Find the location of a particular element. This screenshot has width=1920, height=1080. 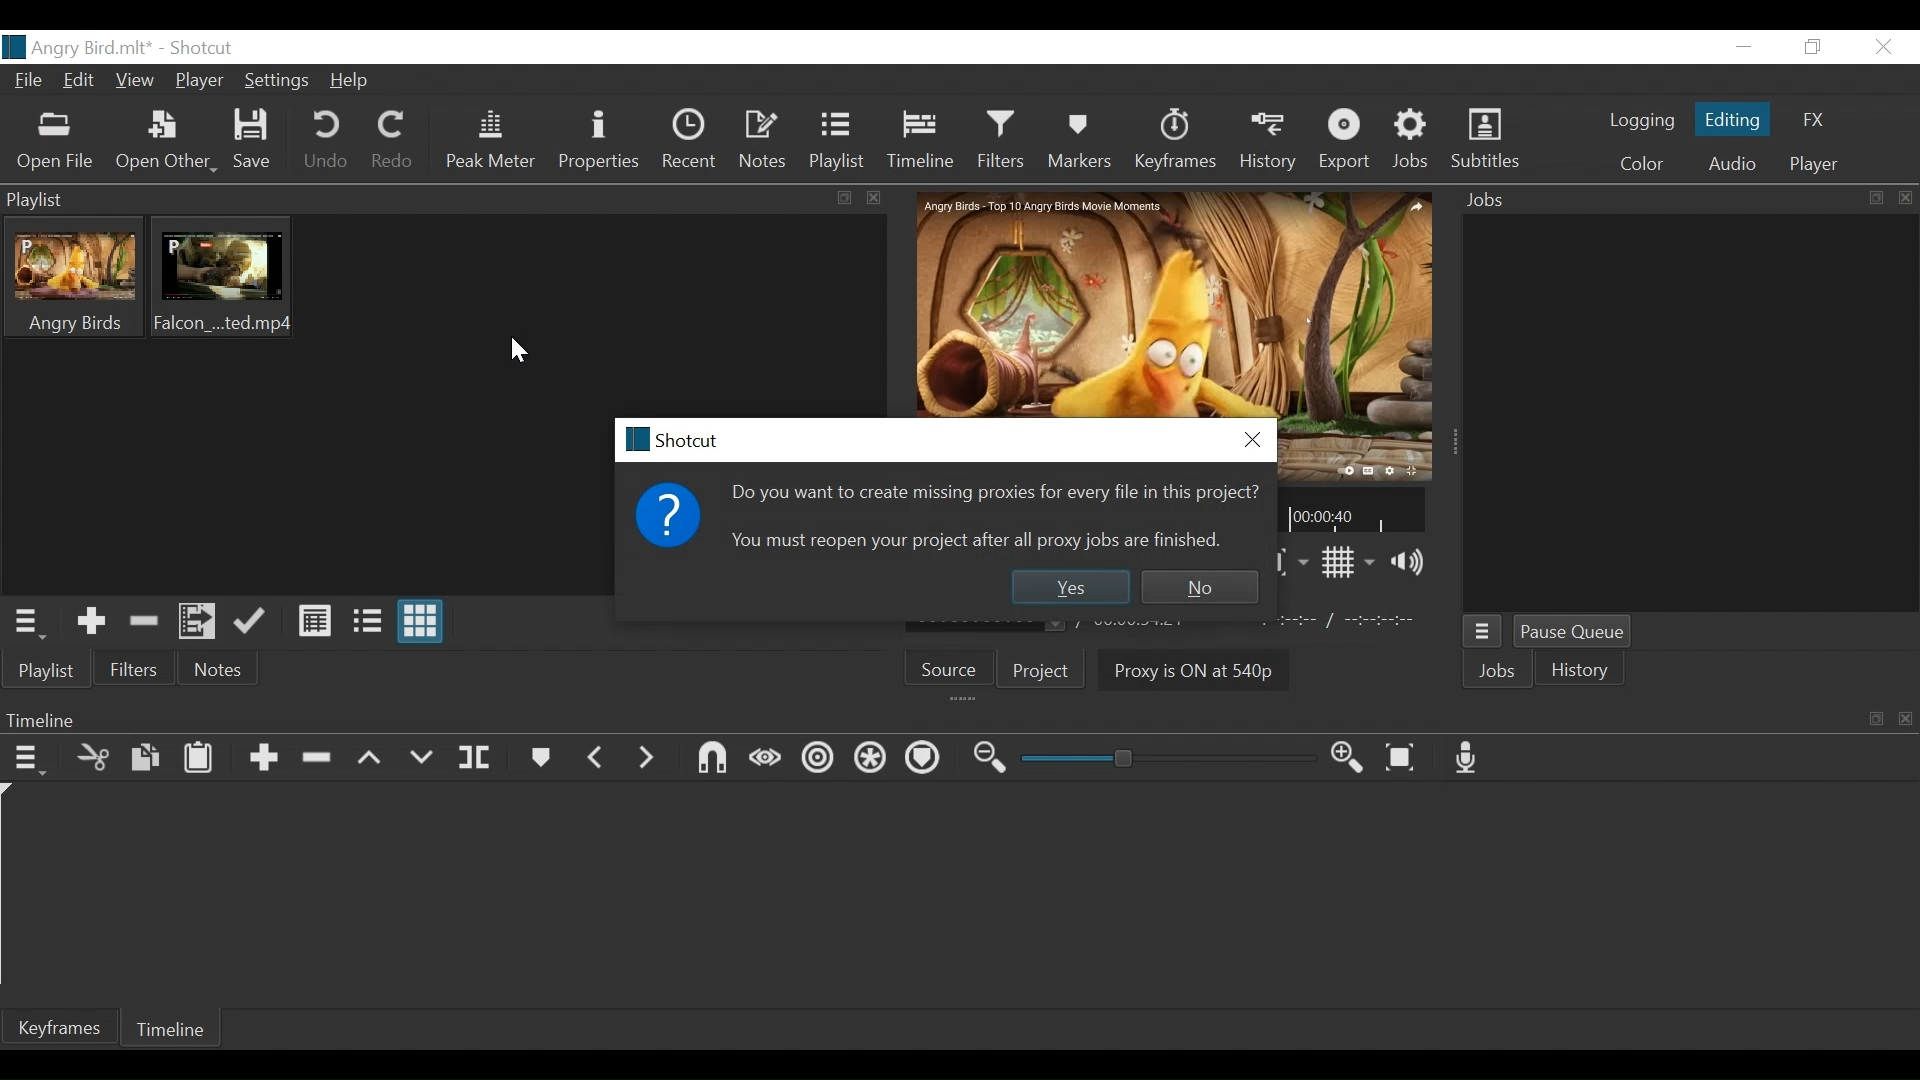

Redo is located at coordinates (393, 143).